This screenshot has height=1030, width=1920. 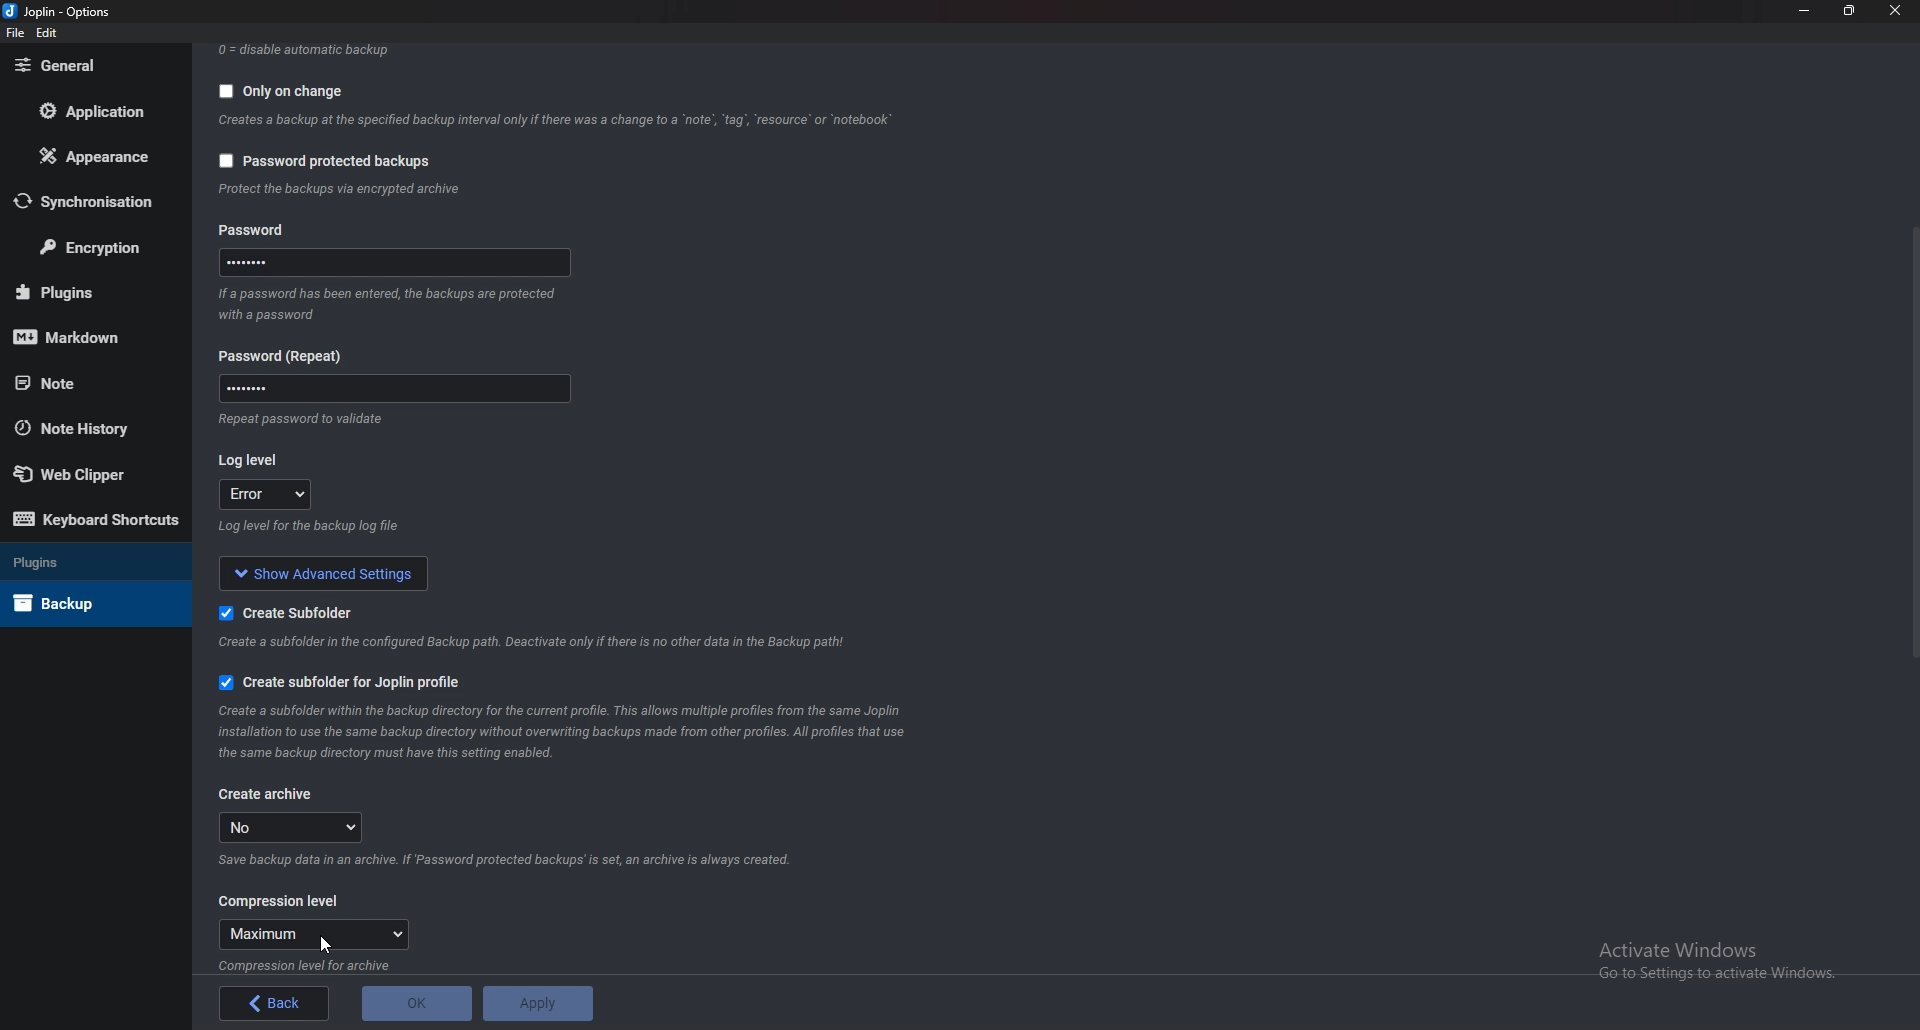 I want to click on Password, so click(x=400, y=262).